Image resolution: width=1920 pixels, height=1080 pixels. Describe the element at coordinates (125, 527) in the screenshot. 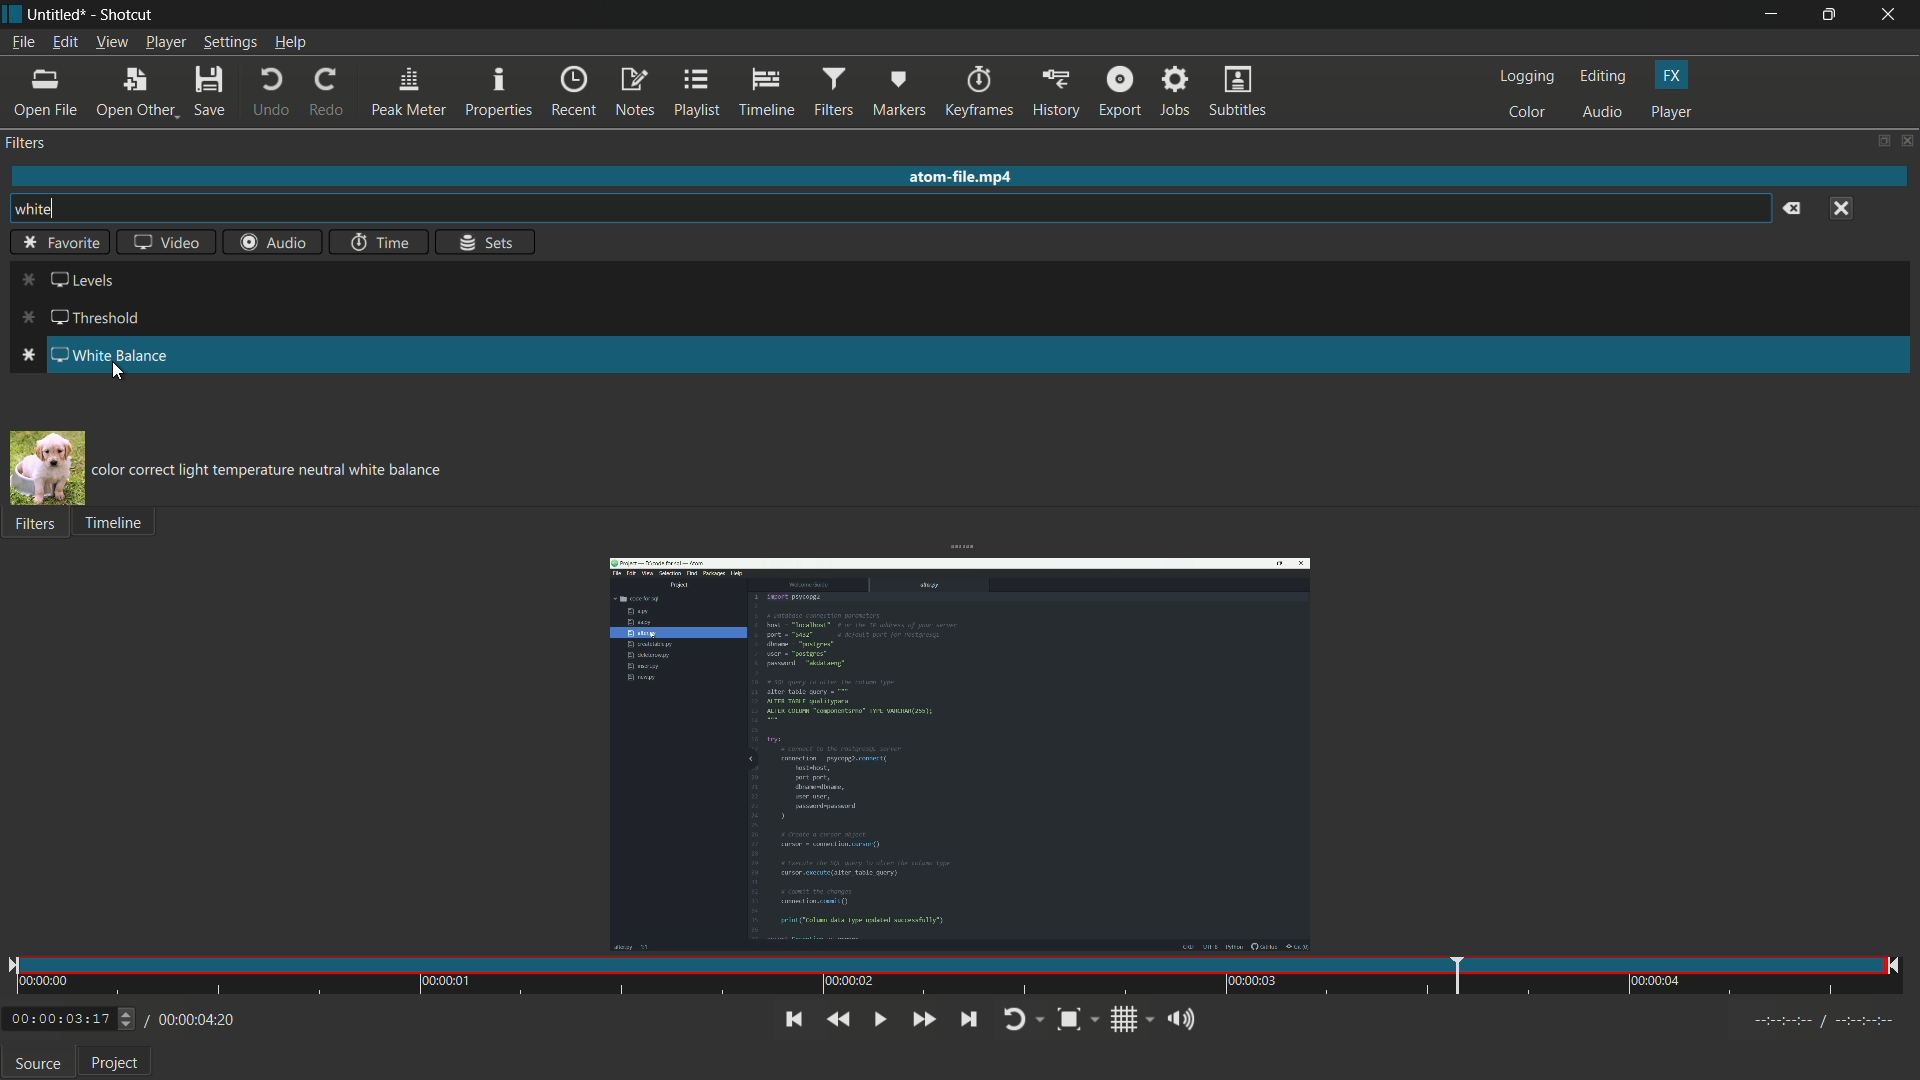

I see `Timeline` at that location.